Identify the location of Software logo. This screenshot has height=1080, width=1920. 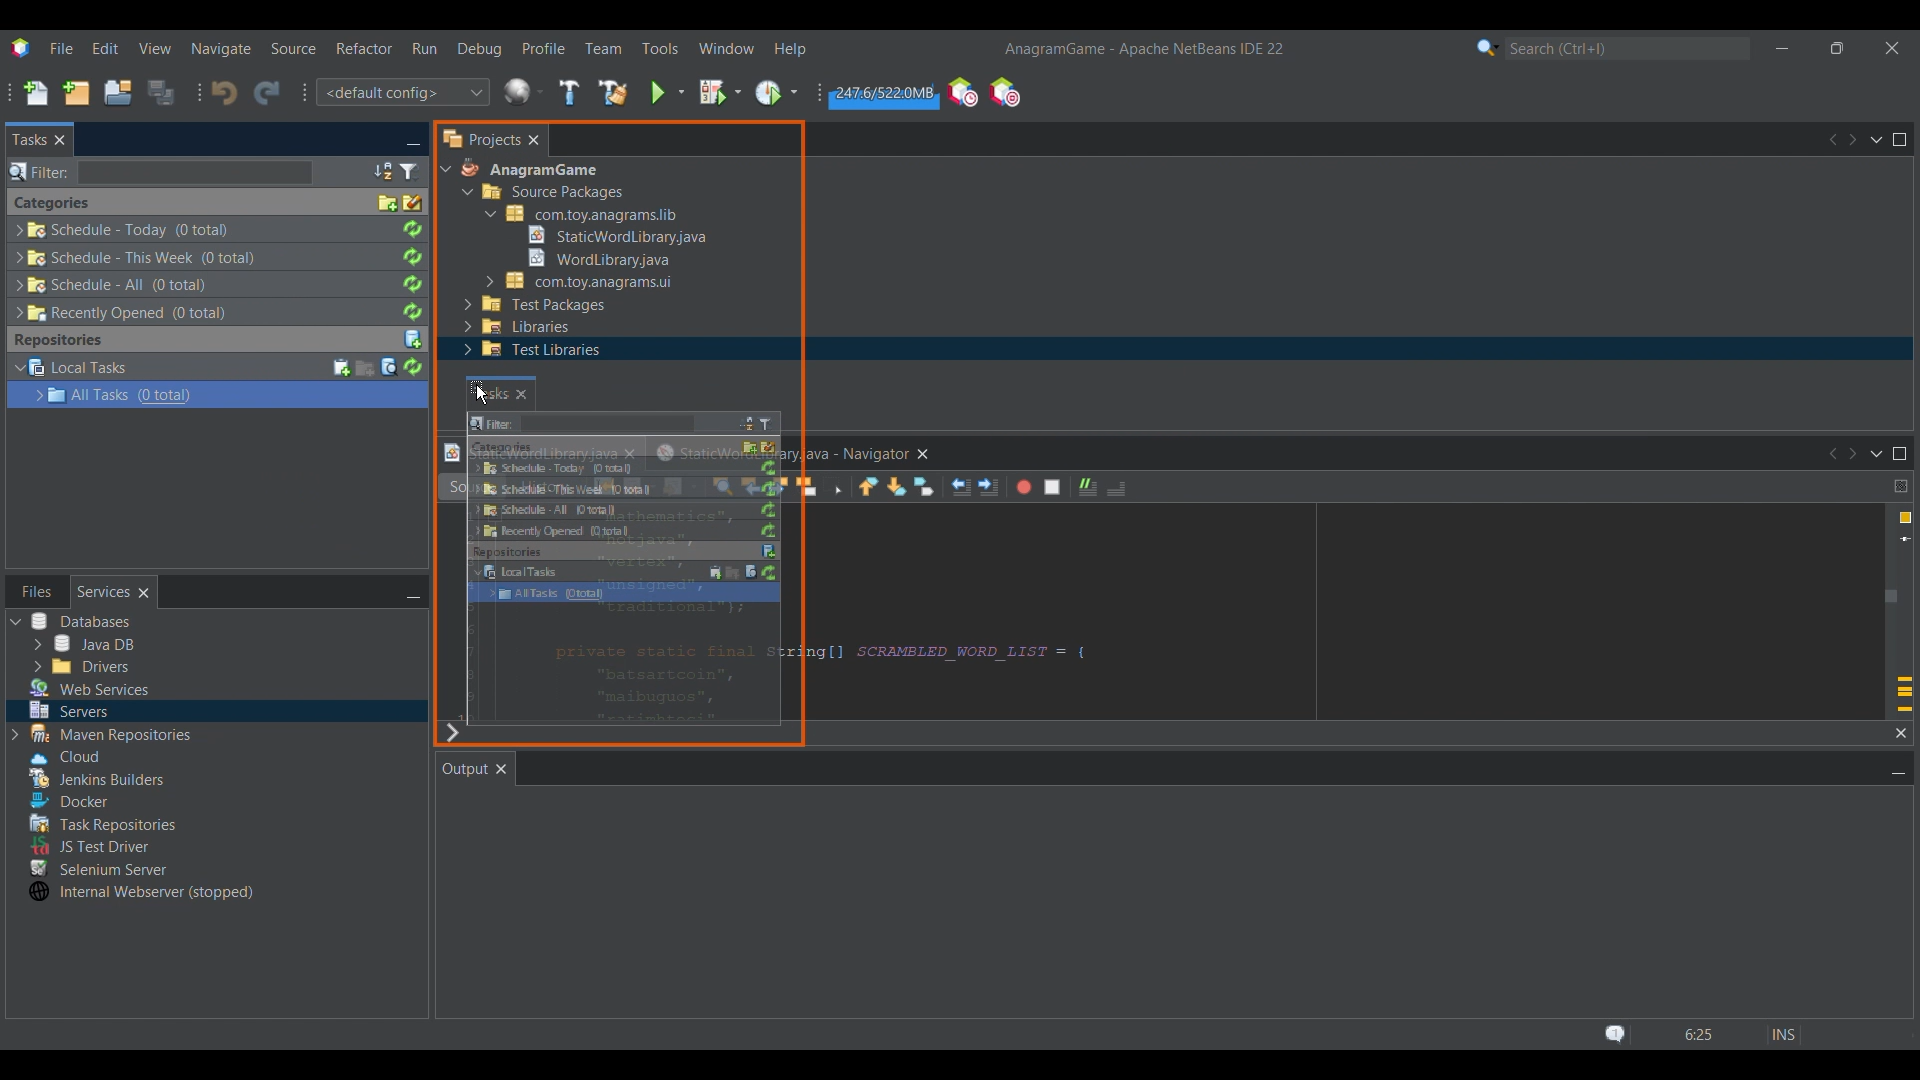
(21, 48).